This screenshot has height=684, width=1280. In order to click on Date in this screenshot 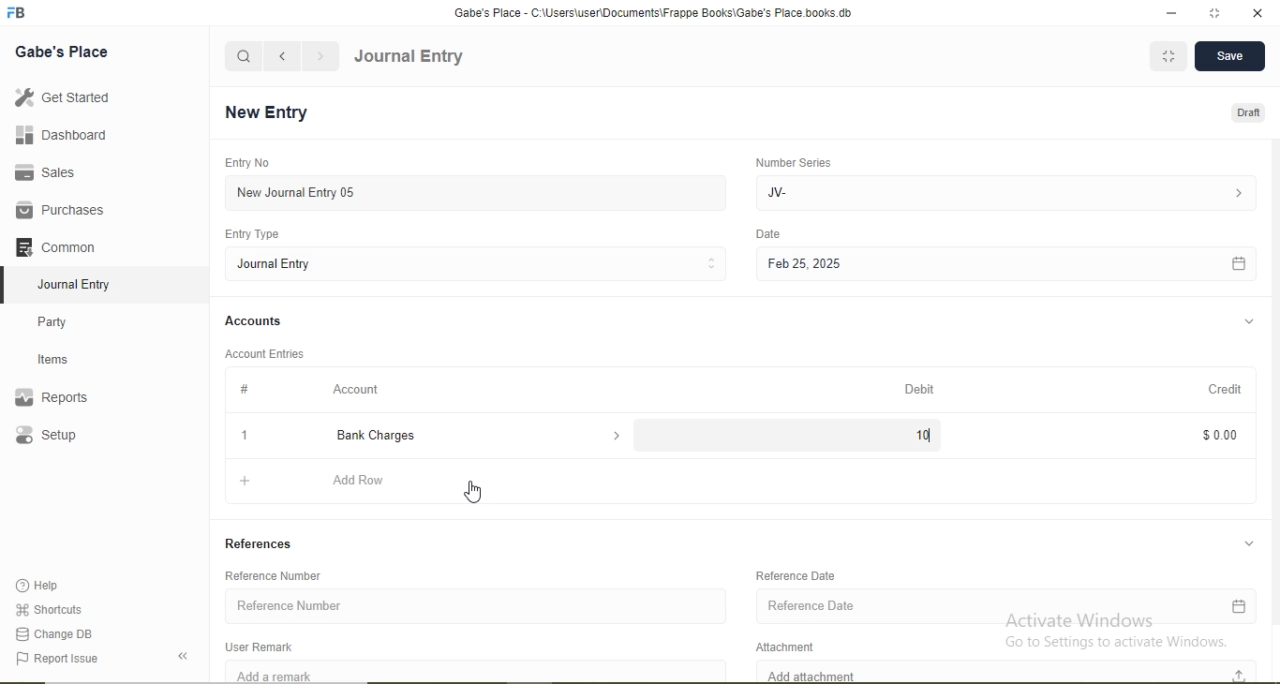, I will do `click(769, 234)`.